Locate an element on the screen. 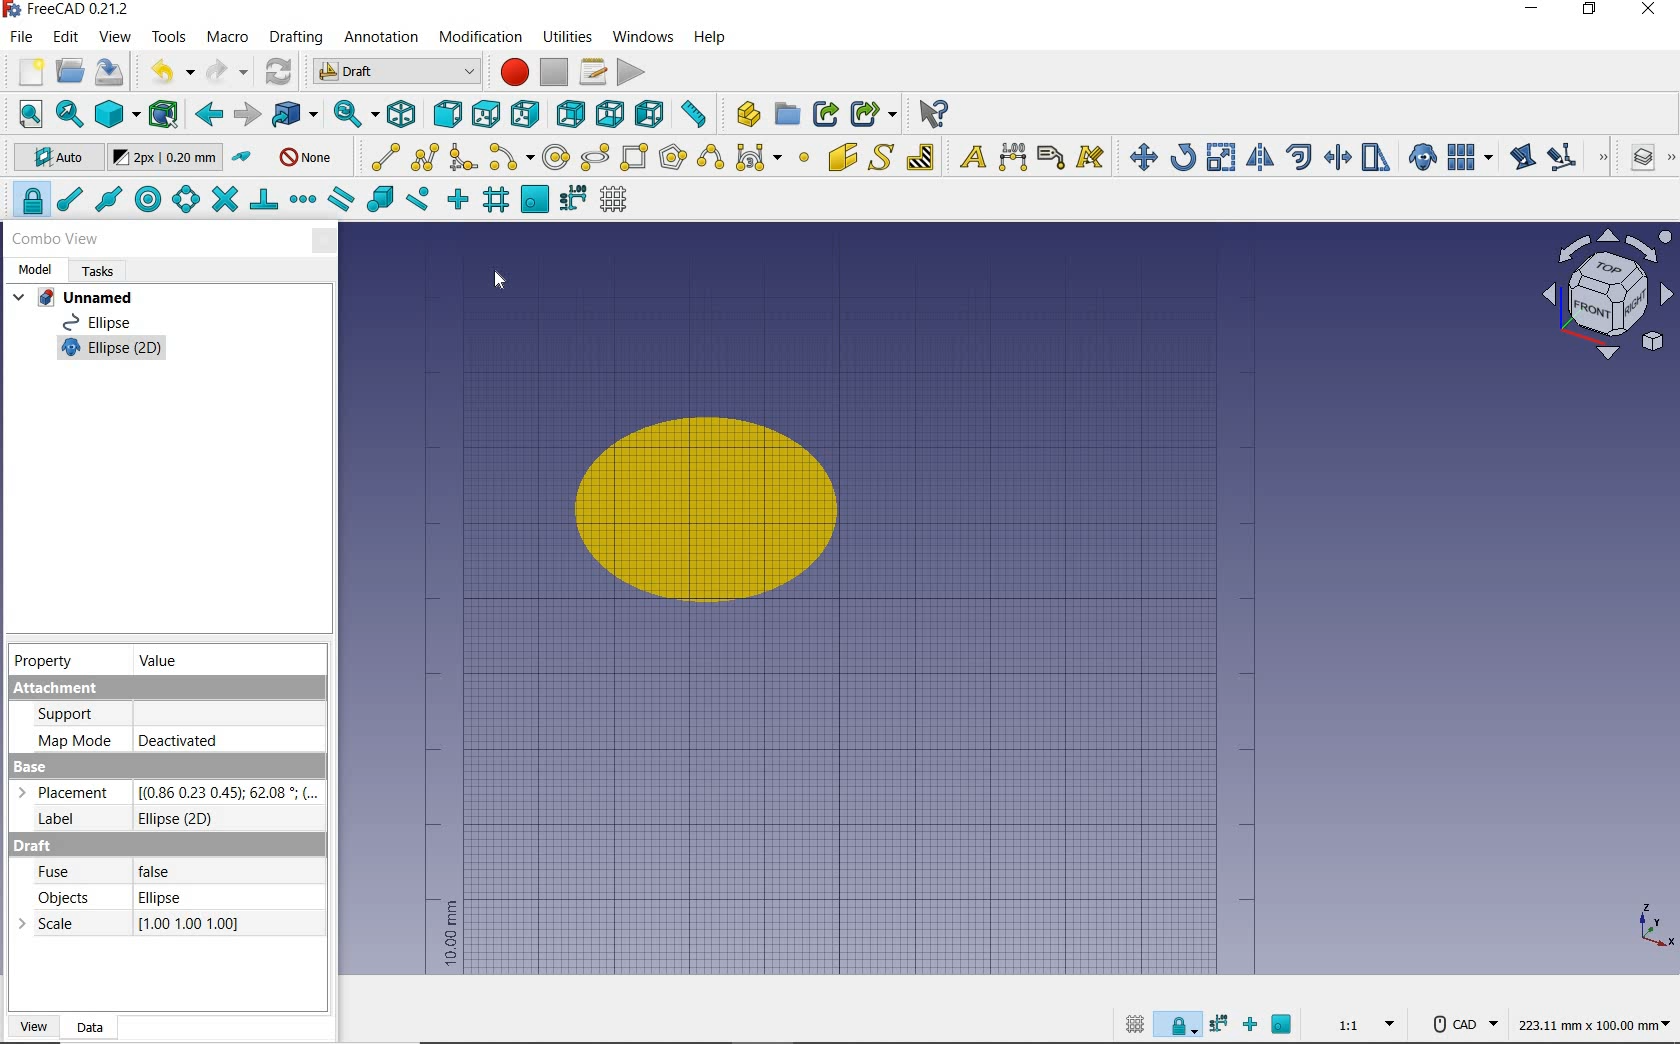  snap dimensions is located at coordinates (573, 201).